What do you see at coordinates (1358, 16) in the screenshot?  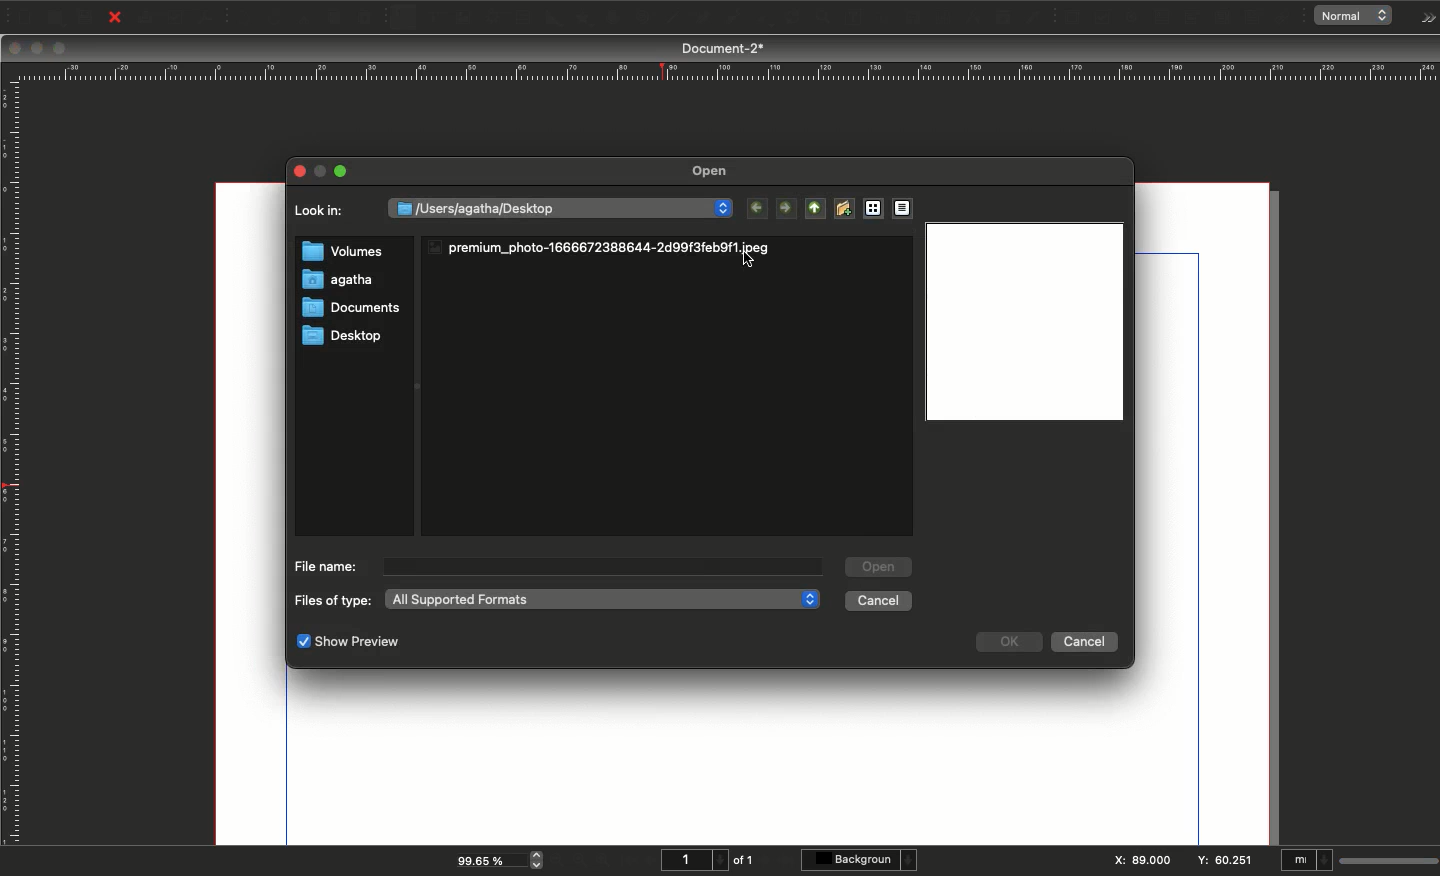 I see `normal` at bounding box center [1358, 16].